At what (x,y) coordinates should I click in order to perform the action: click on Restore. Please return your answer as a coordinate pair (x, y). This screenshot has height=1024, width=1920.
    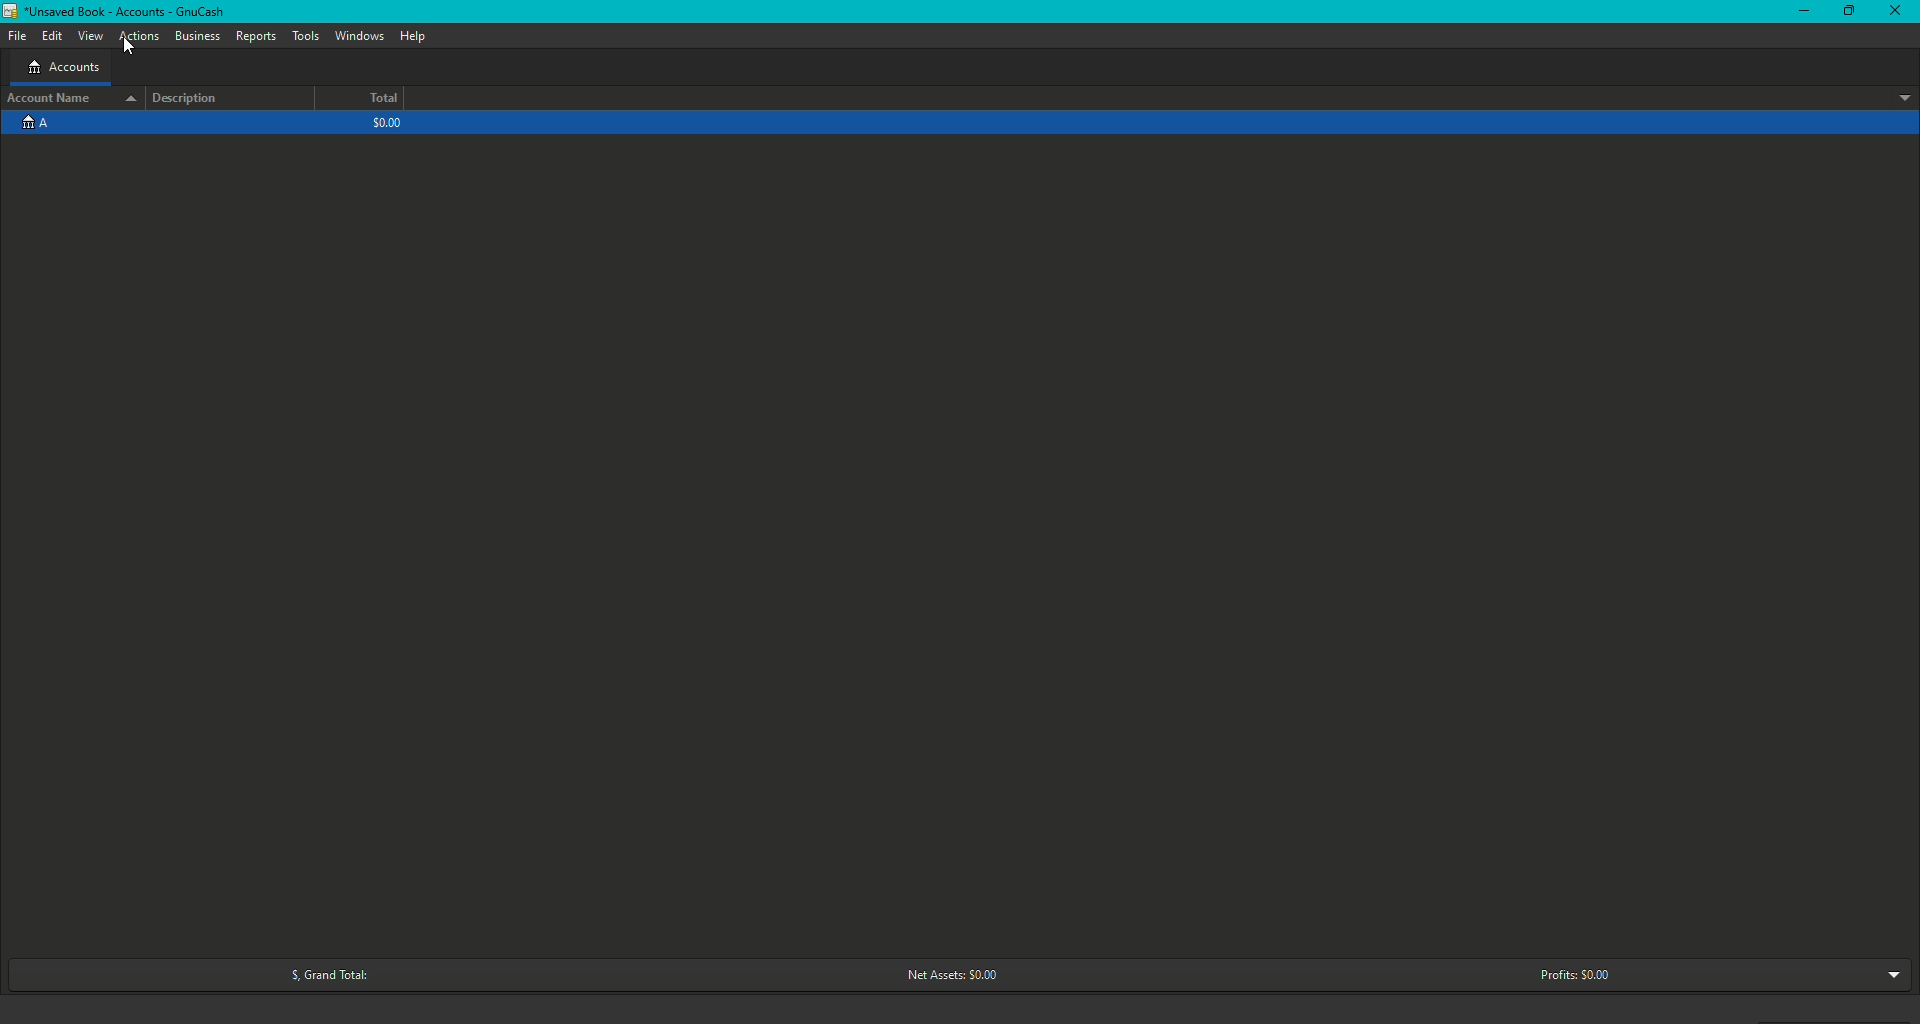
    Looking at the image, I should click on (1846, 12).